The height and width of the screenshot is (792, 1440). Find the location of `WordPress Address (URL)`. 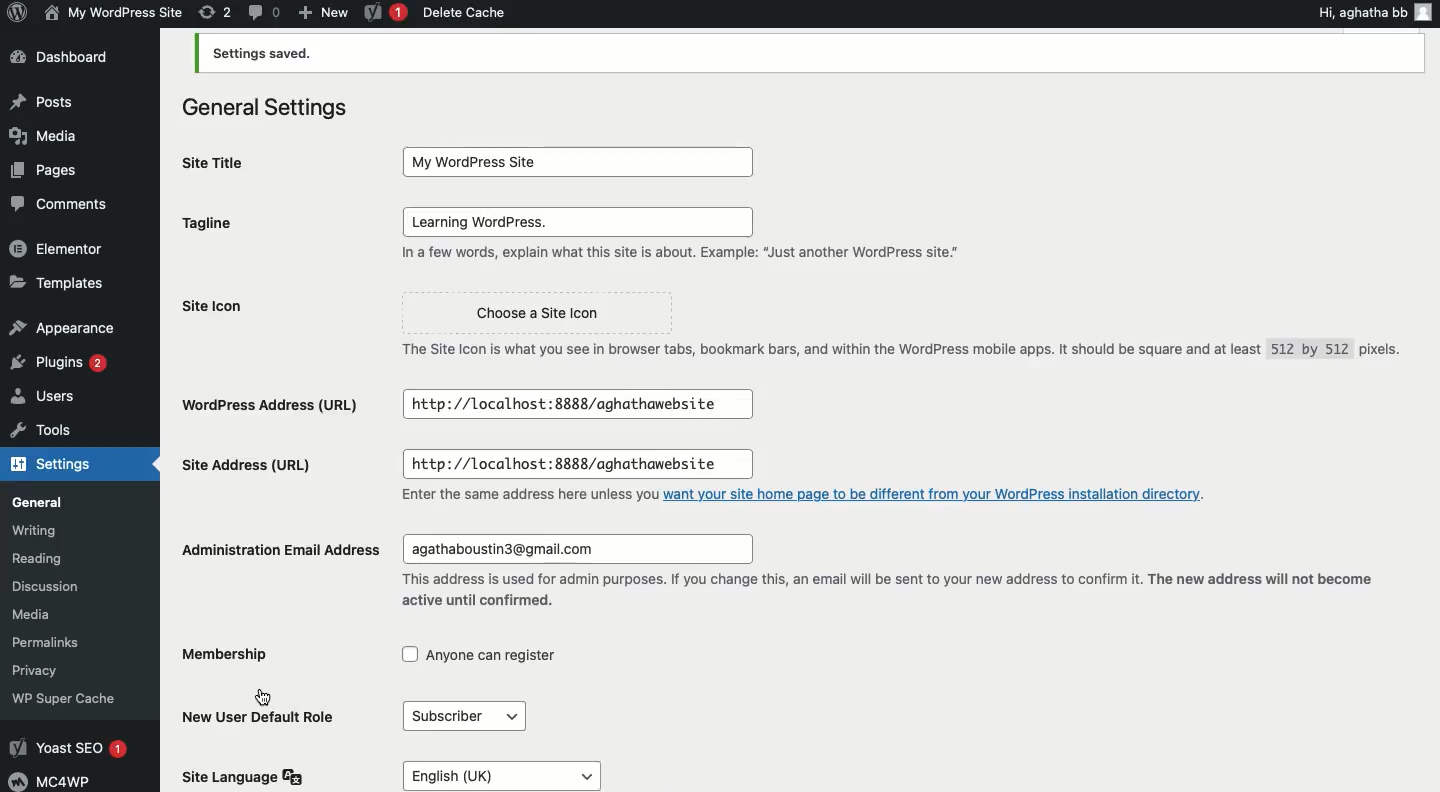

WordPress Address (URL) is located at coordinates (272, 403).